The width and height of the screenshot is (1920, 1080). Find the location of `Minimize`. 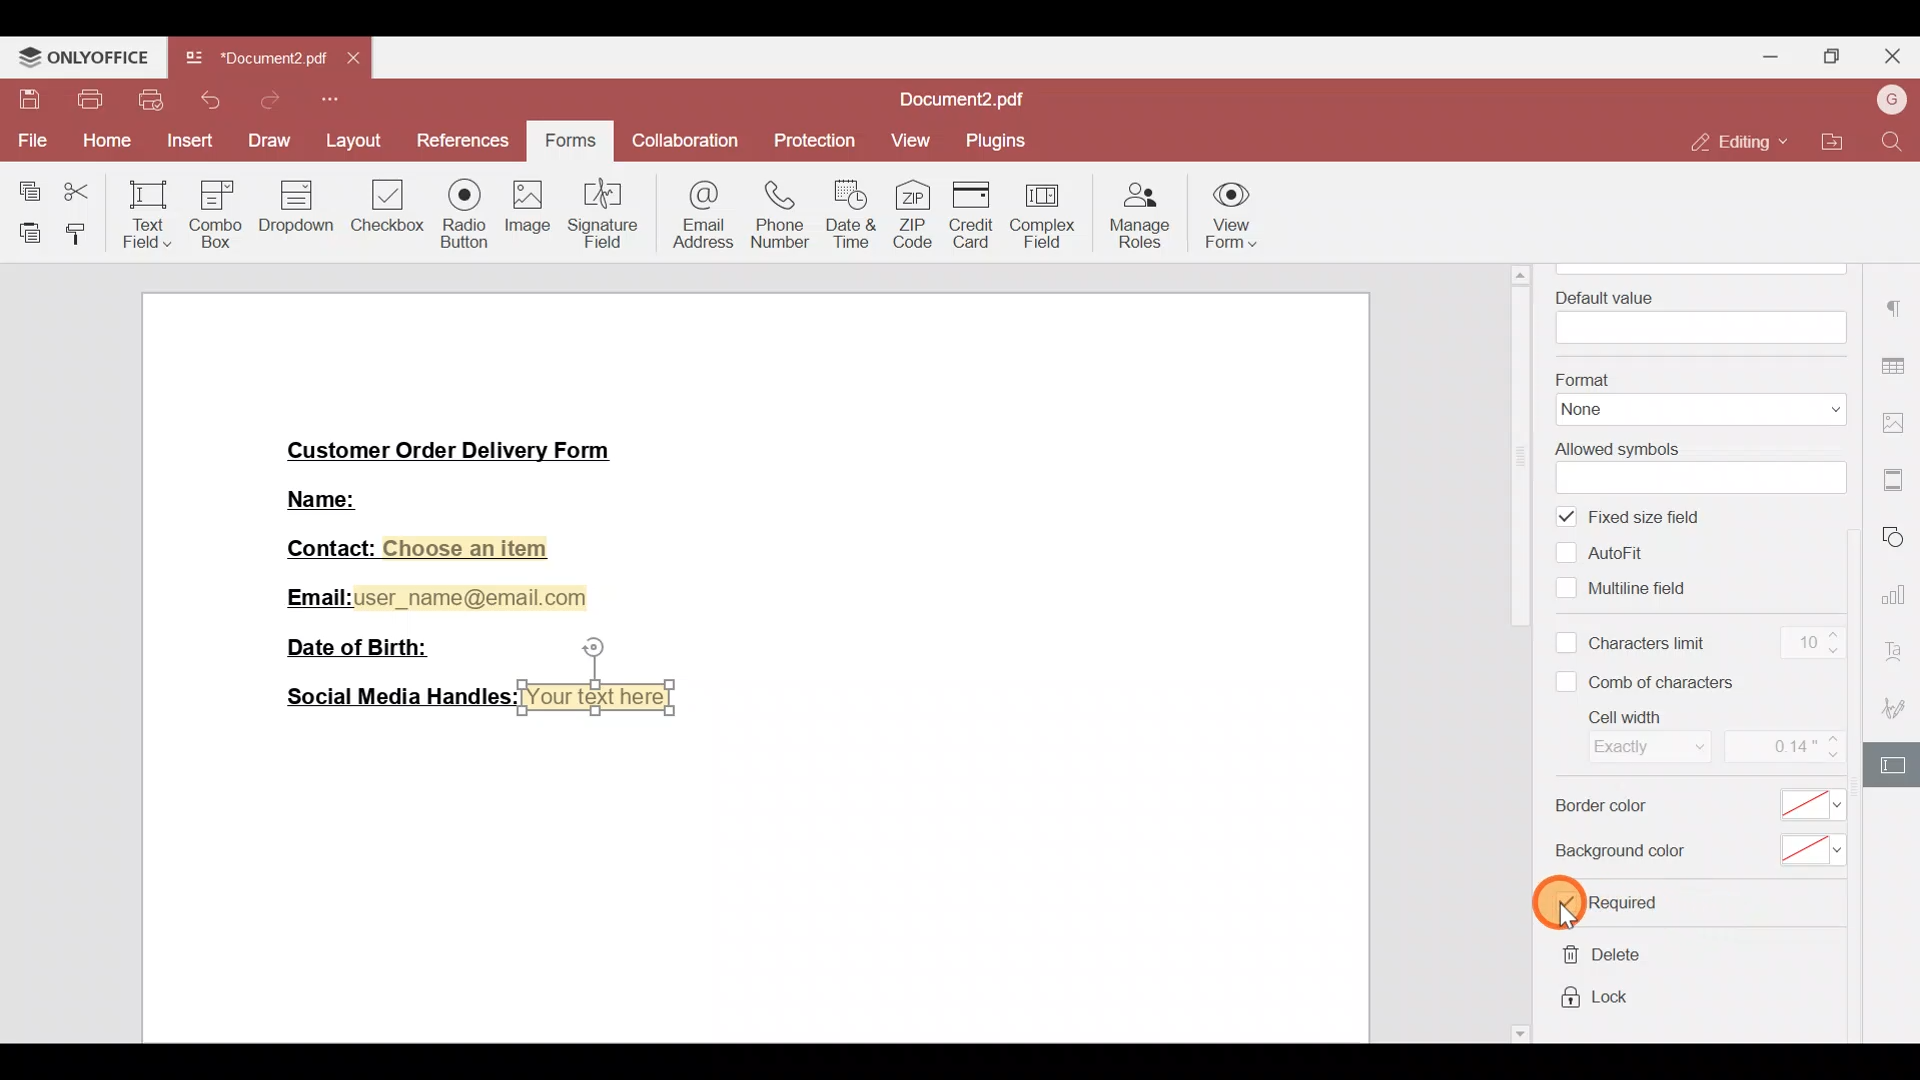

Minimize is located at coordinates (1771, 55).